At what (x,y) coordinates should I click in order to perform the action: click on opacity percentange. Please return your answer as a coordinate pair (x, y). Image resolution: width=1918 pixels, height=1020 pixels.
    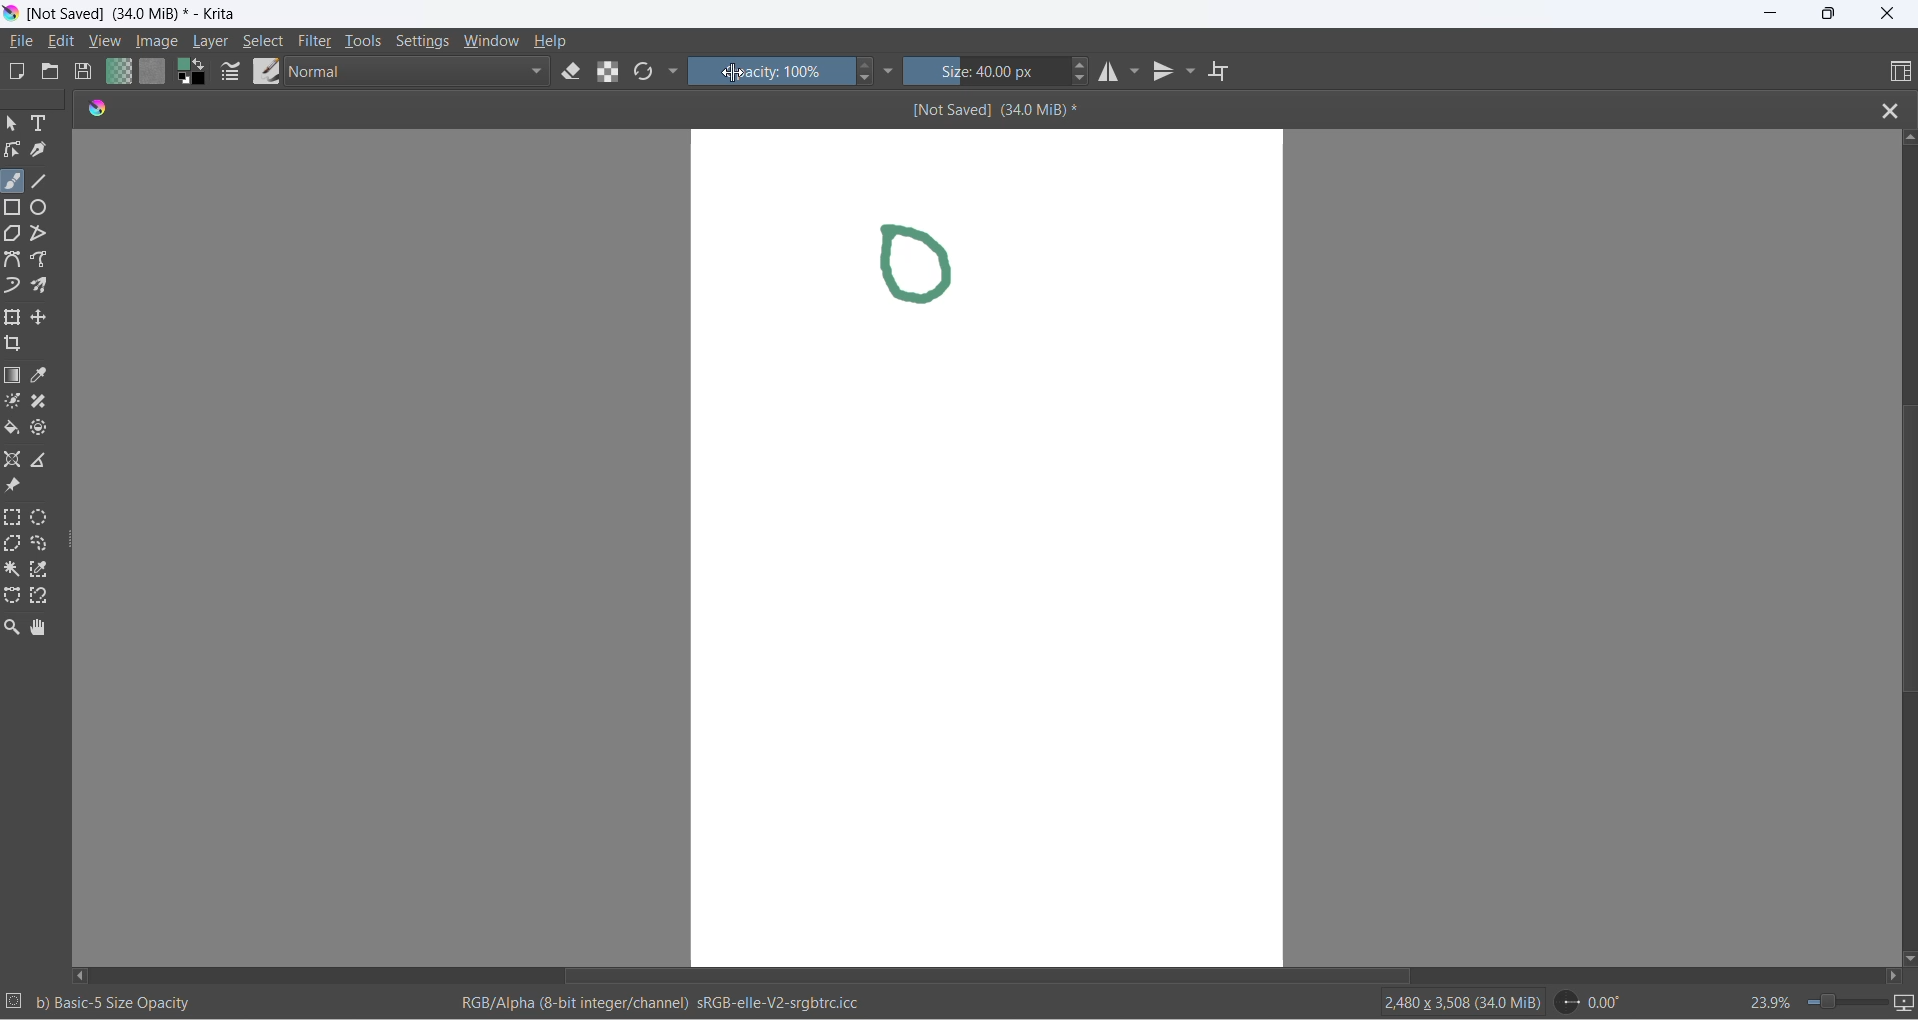
    Looking at the image, I should click on (779, 75).